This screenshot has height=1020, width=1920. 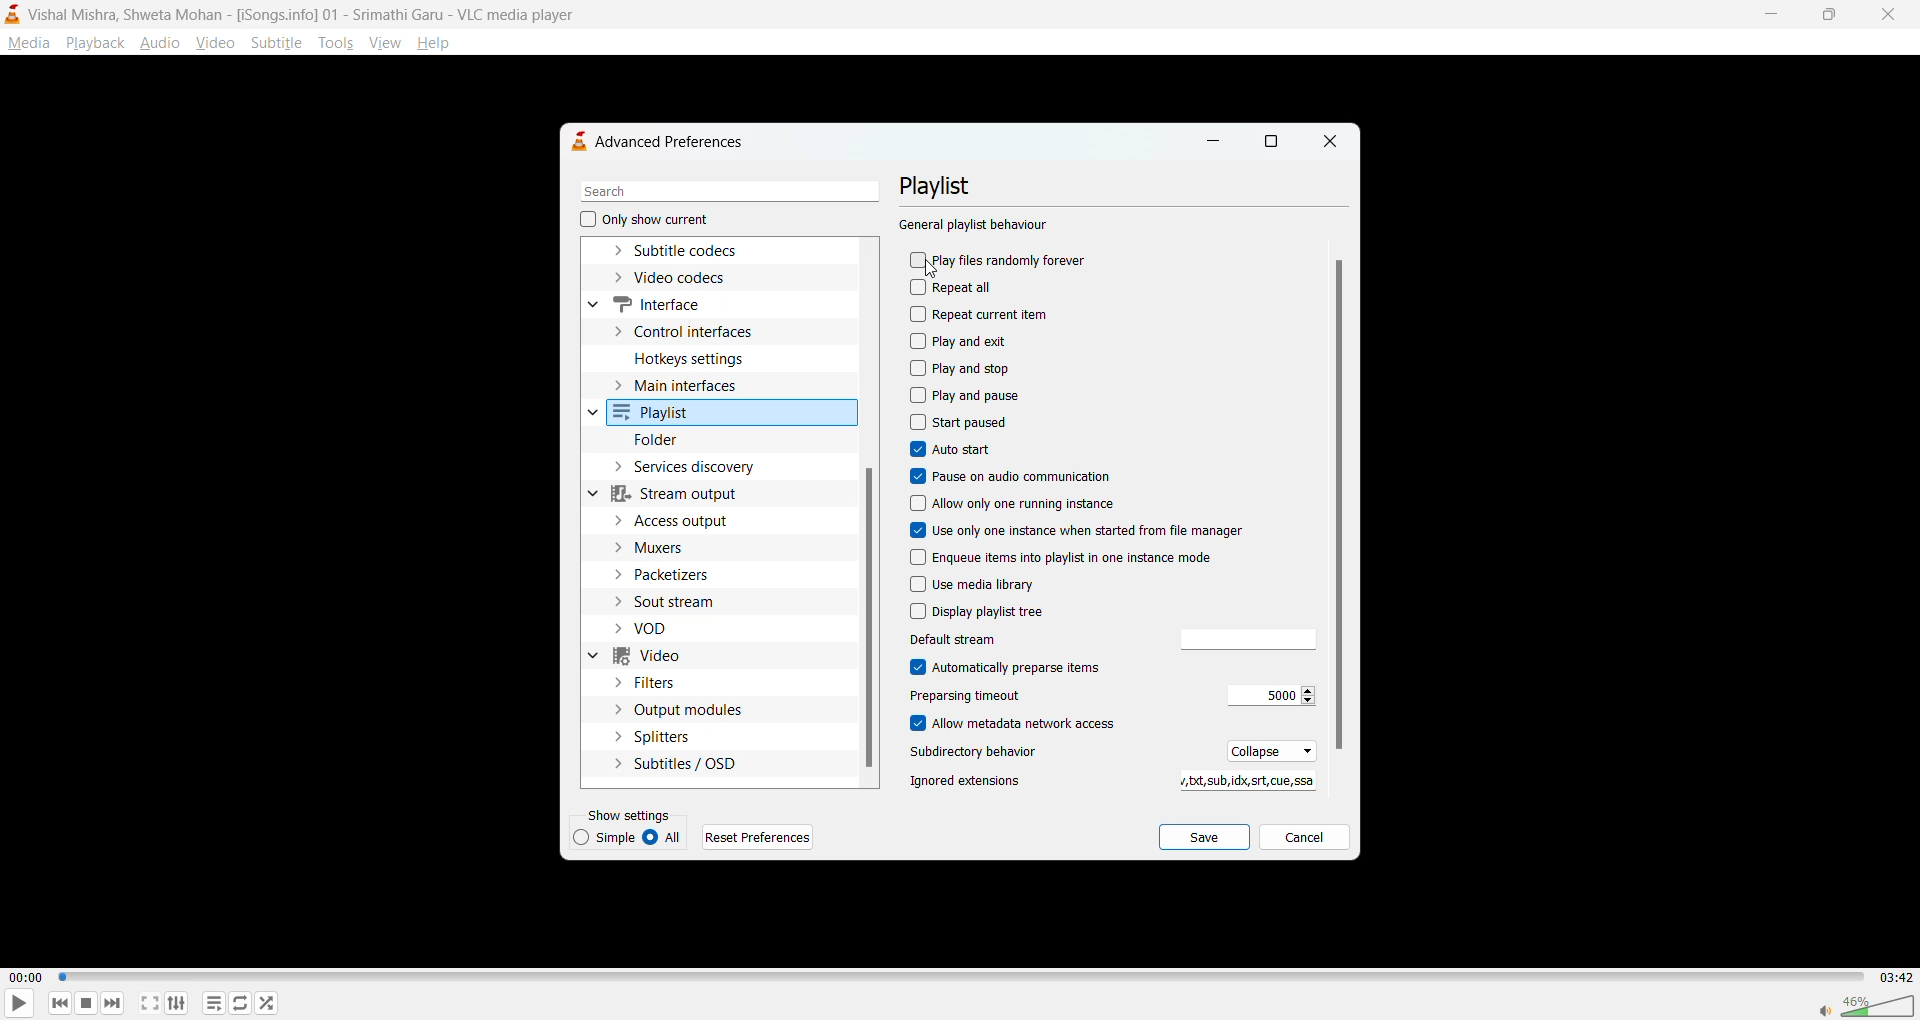 What do you see at coordinates (982, 754) in the screenshot?
I see `subdirectory behaviour` at bounding box center [982, 754].